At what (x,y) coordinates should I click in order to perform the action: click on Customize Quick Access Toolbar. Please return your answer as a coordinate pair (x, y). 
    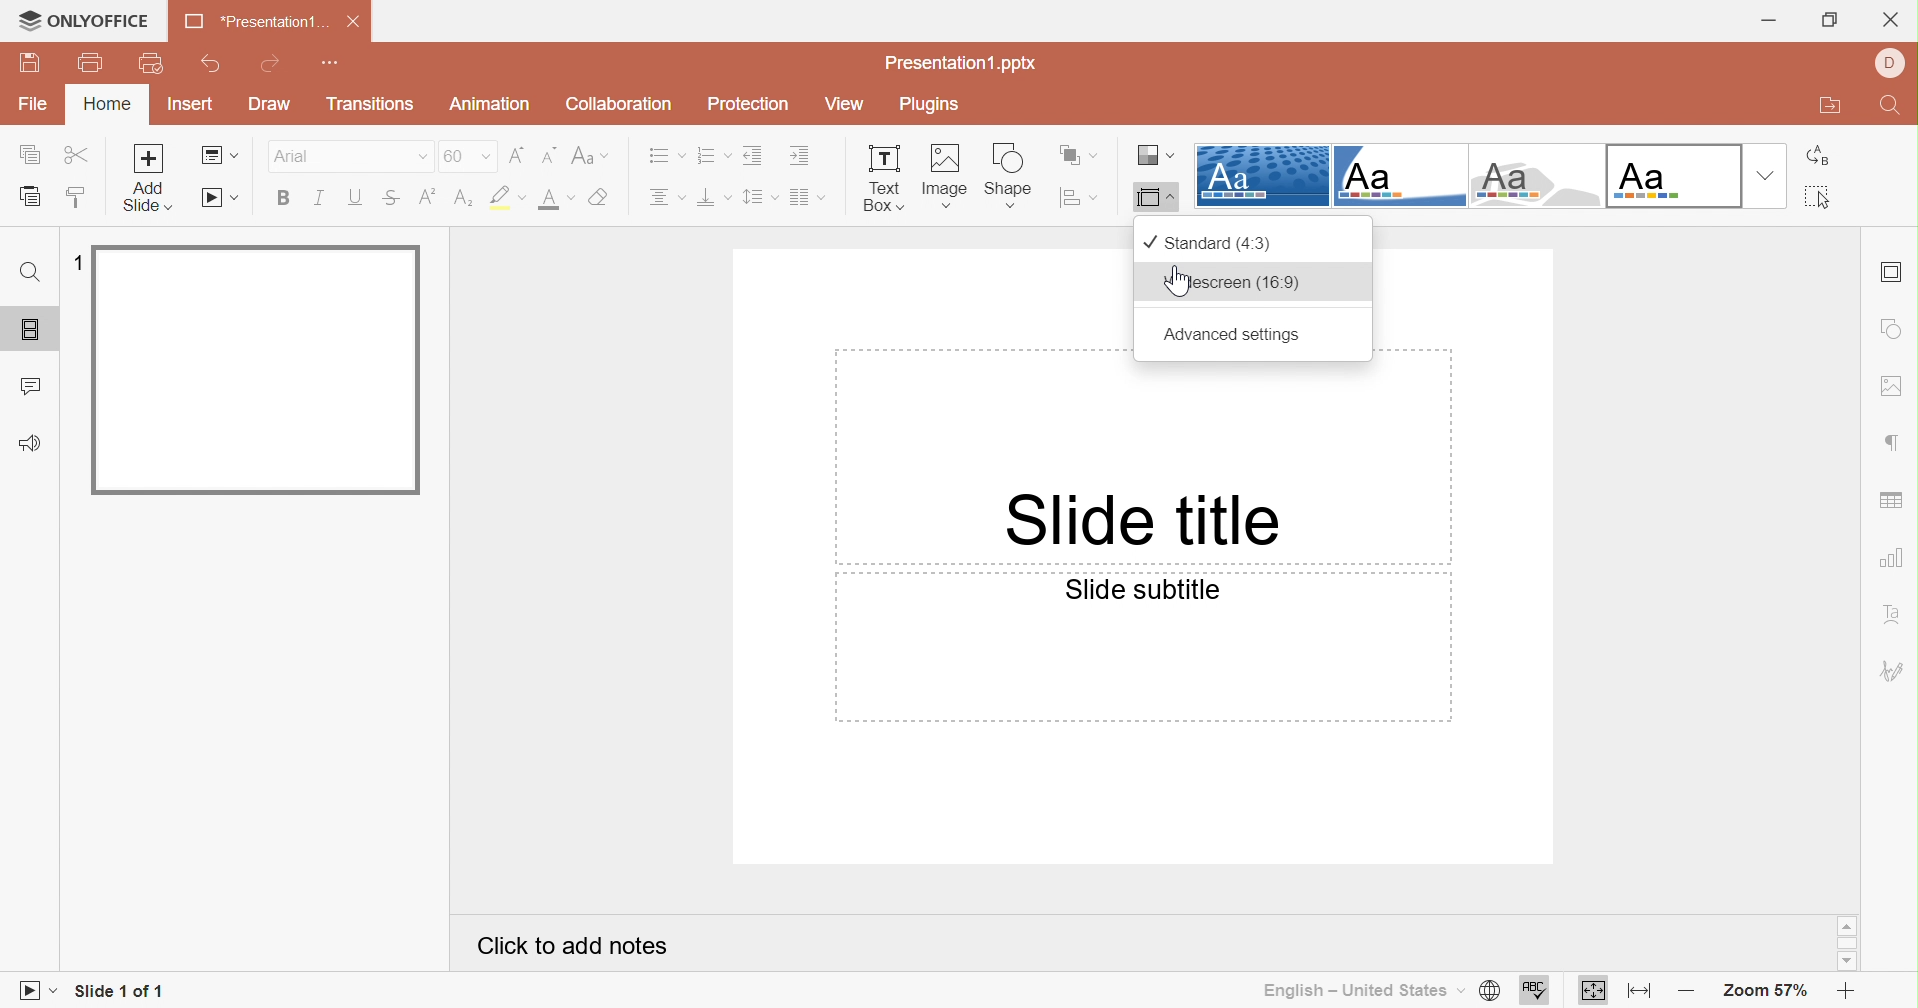
    Looking at the image, I should click on (333, 62).